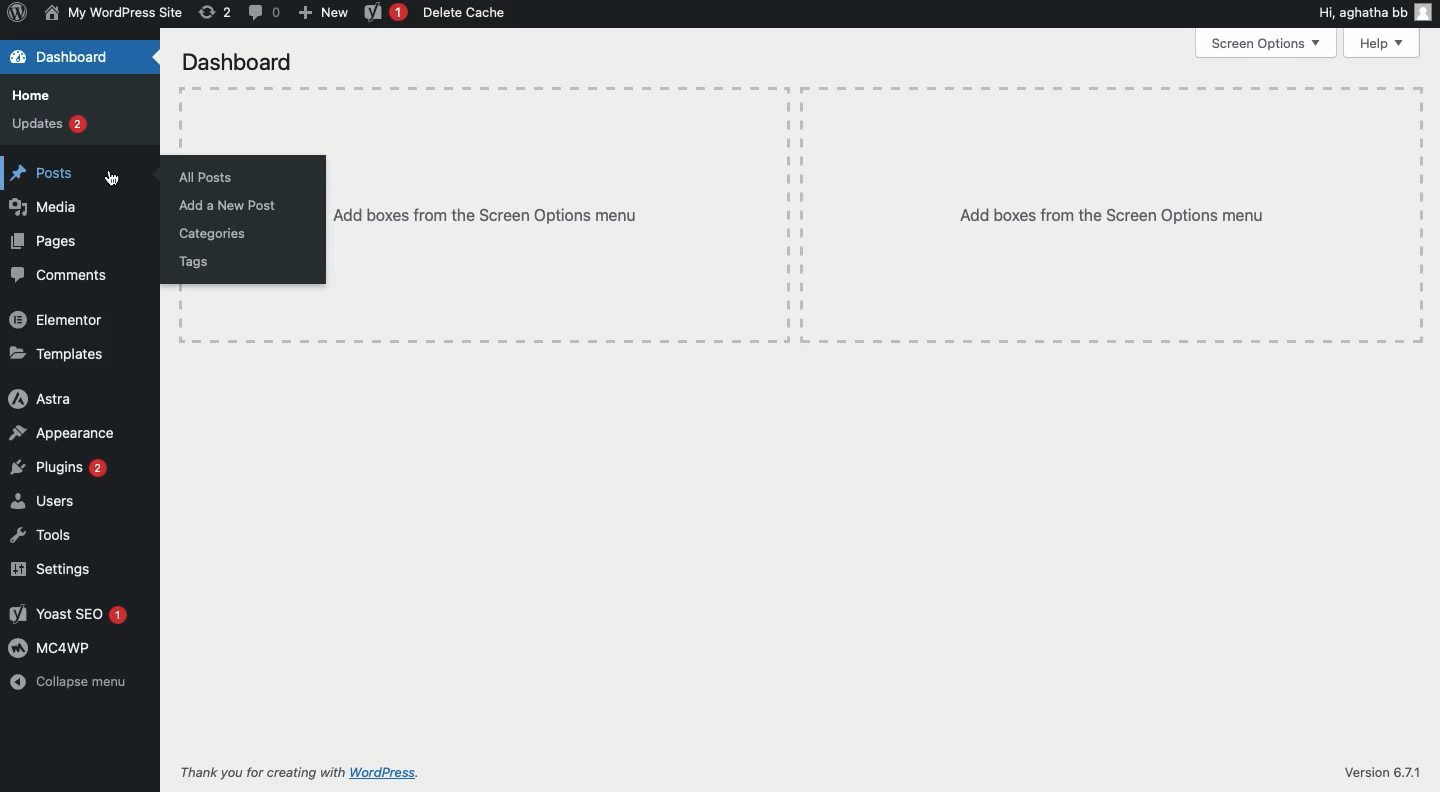 The image size is (1440, 792). Describe the element at coordinates (386, 13) in the screenshot. I see `Yoast` at that location.